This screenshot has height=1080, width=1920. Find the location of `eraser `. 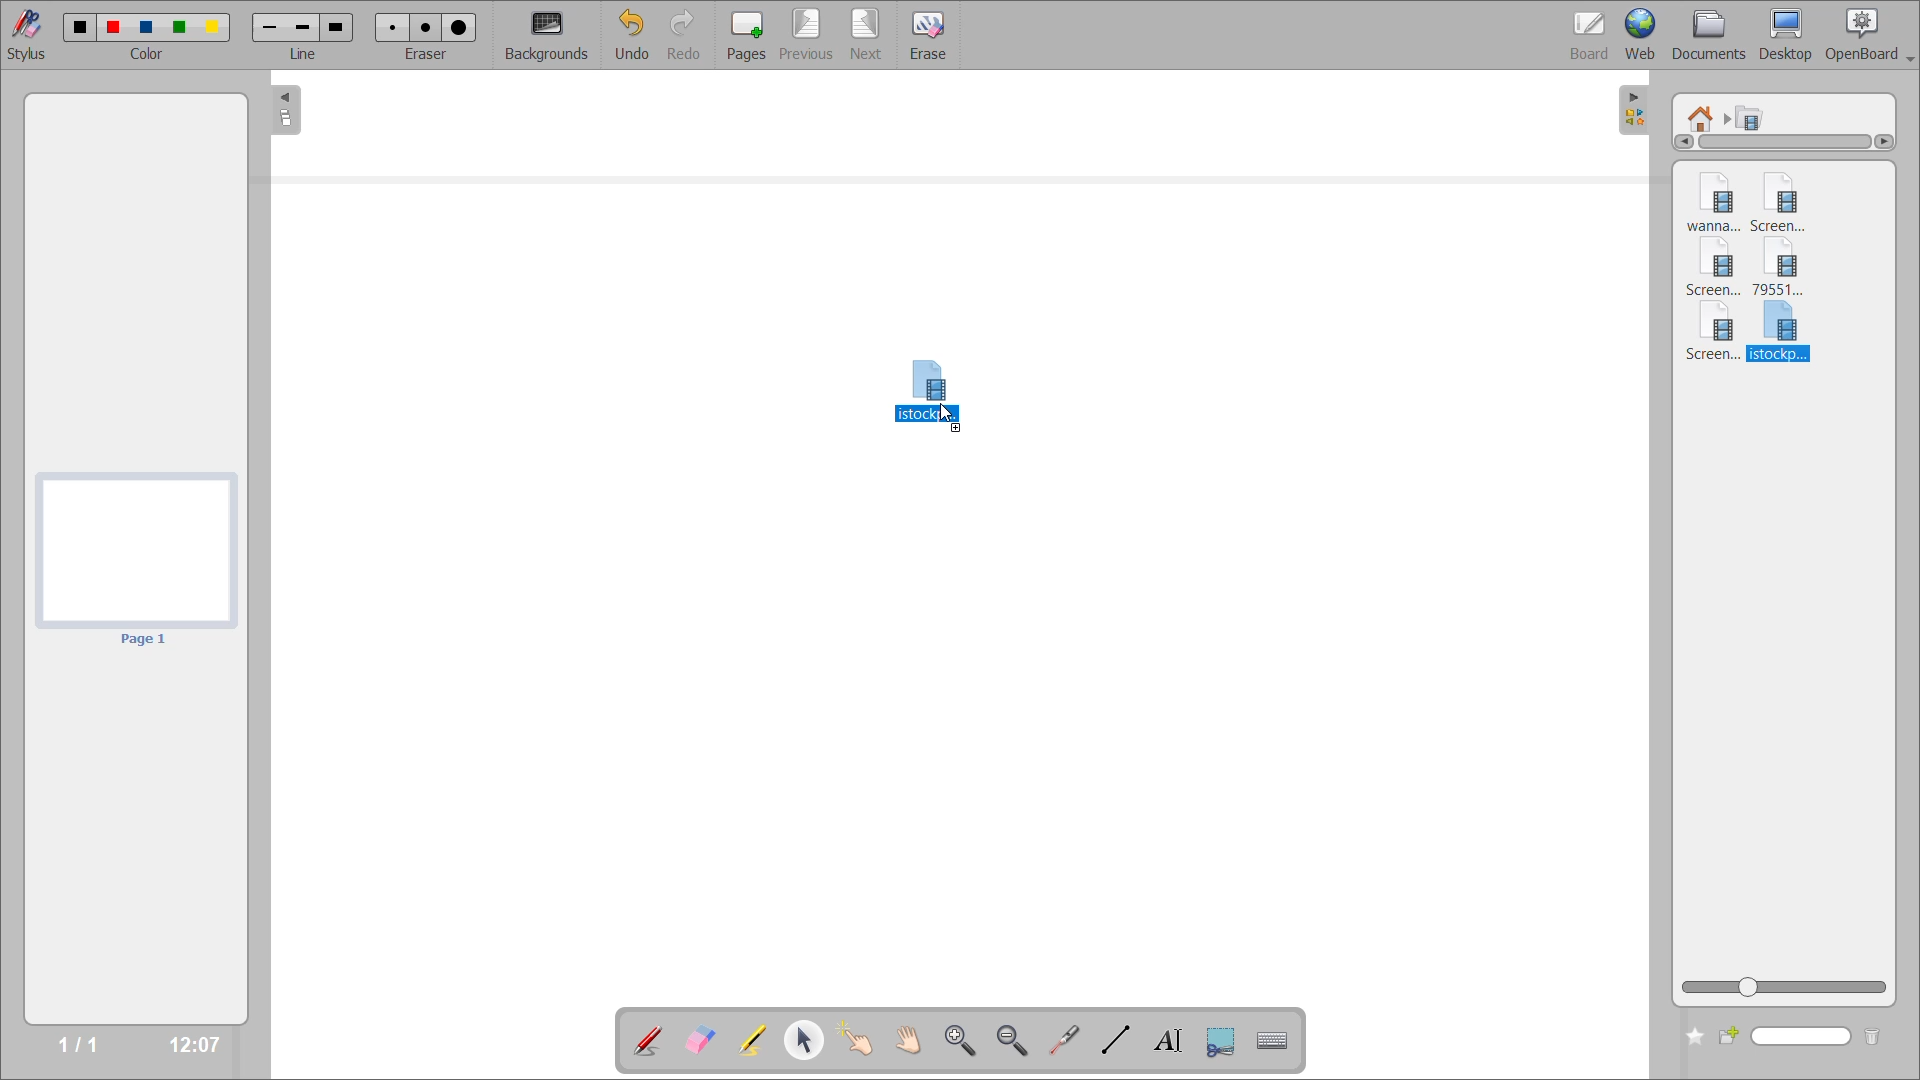

eraser  is located at coordinates (430, 55).